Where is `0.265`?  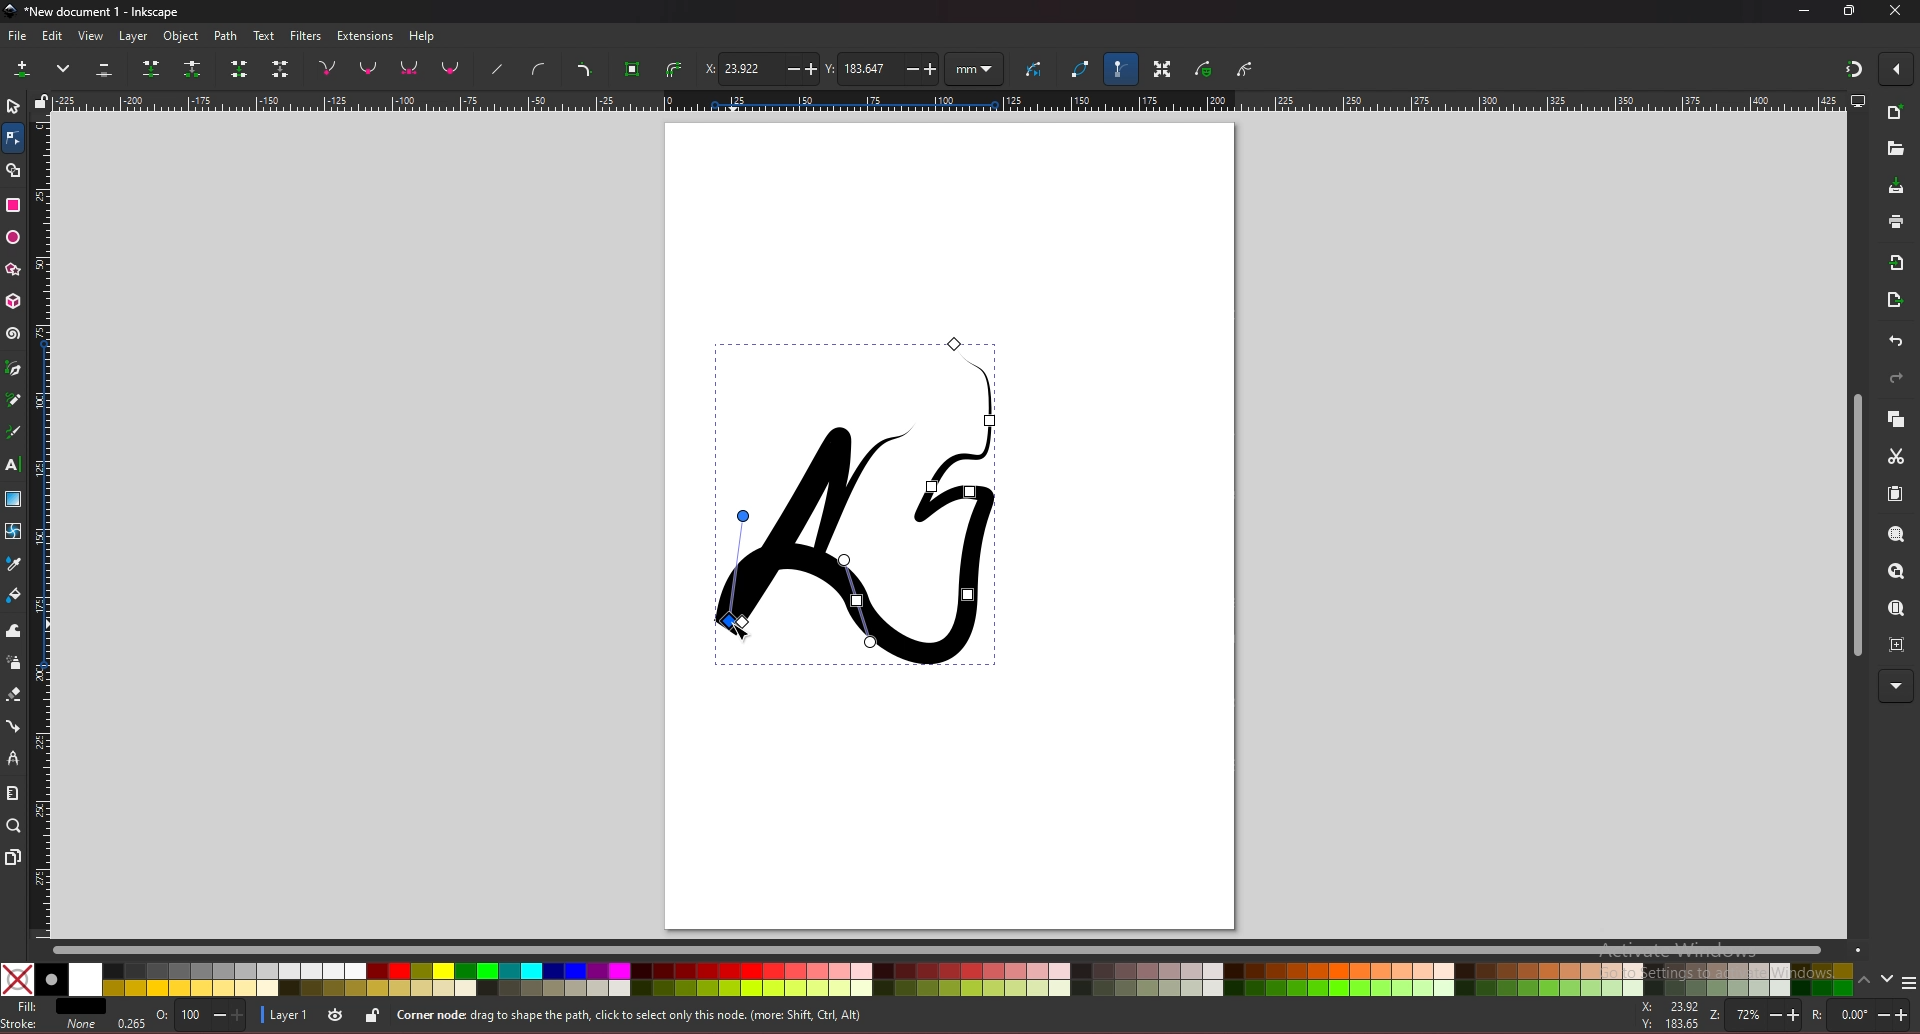 0.265 is located at coordinates (131, 1021).